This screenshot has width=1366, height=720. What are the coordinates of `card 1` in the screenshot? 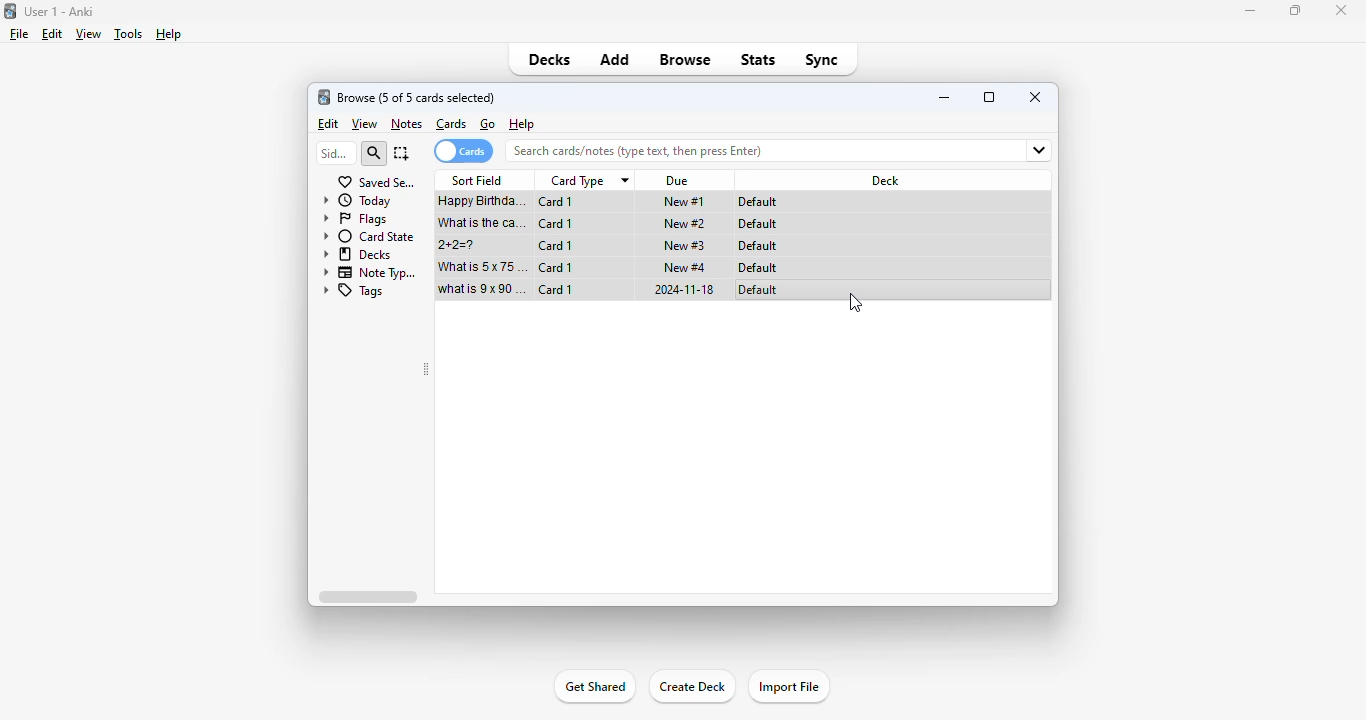 It's located at (557, 202).